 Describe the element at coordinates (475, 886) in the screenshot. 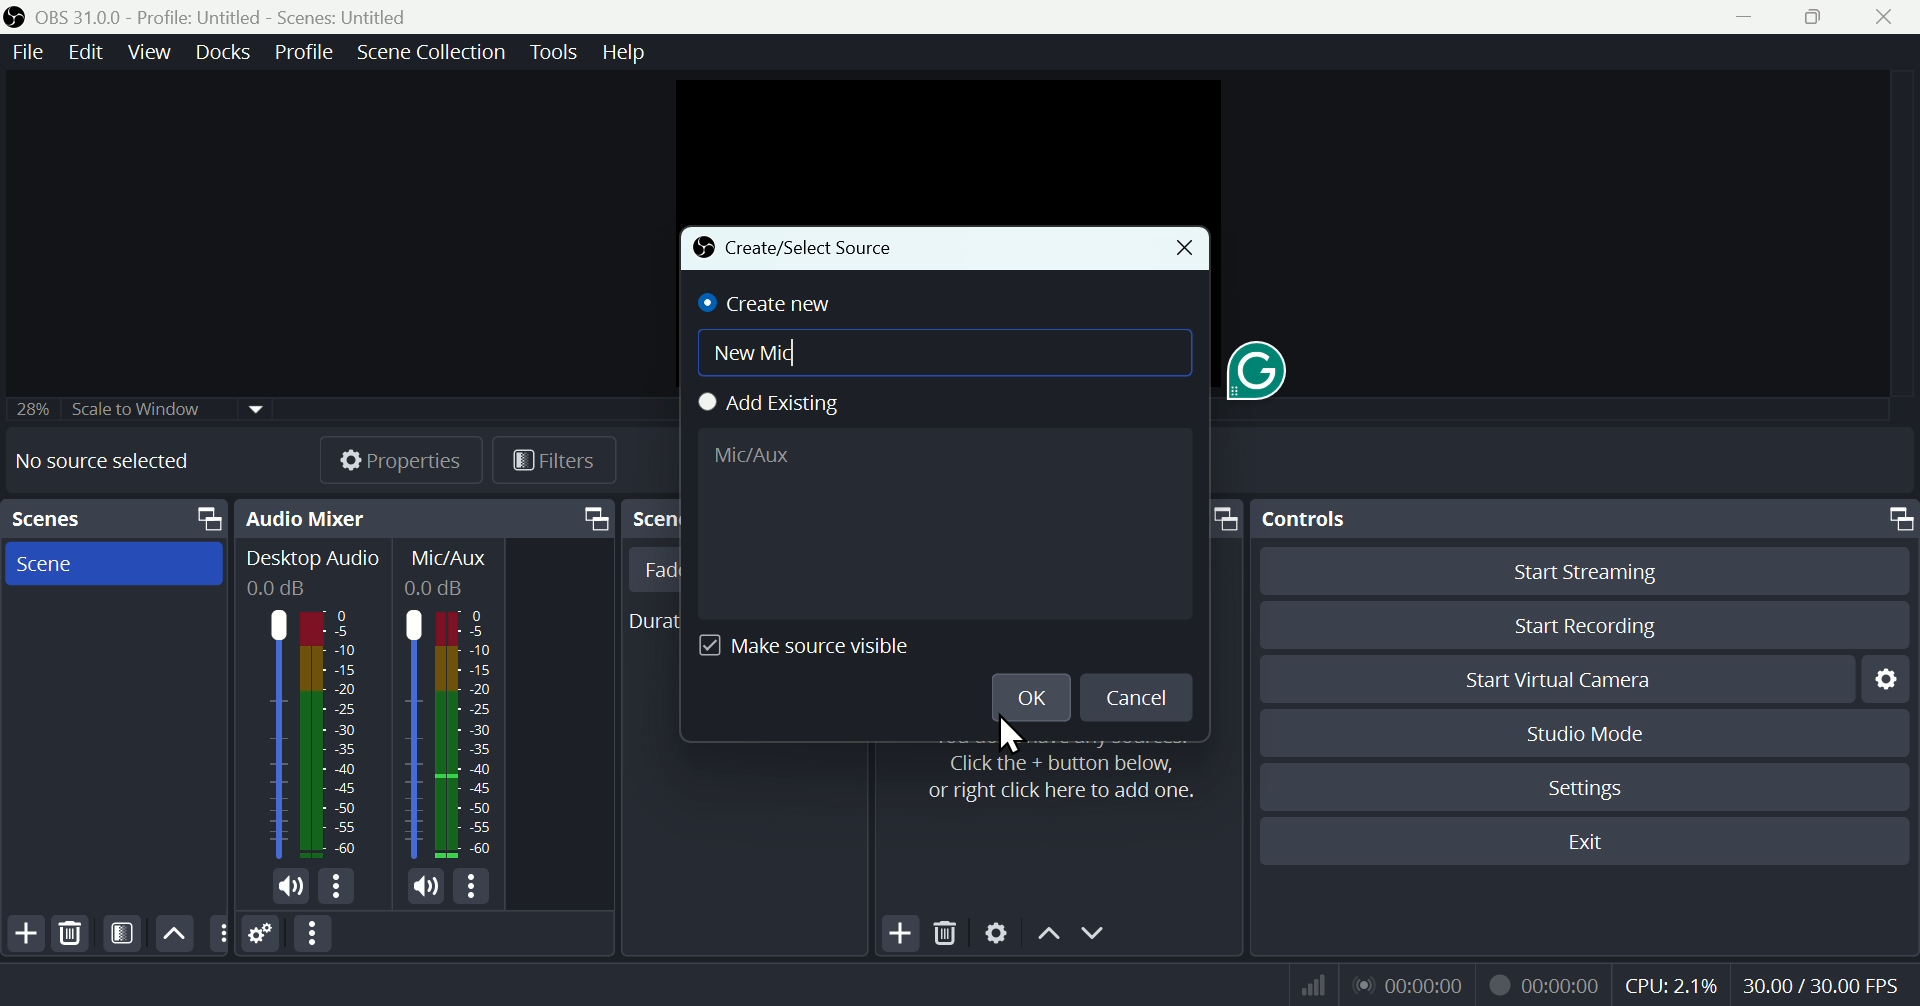

I see `More options` at that location.